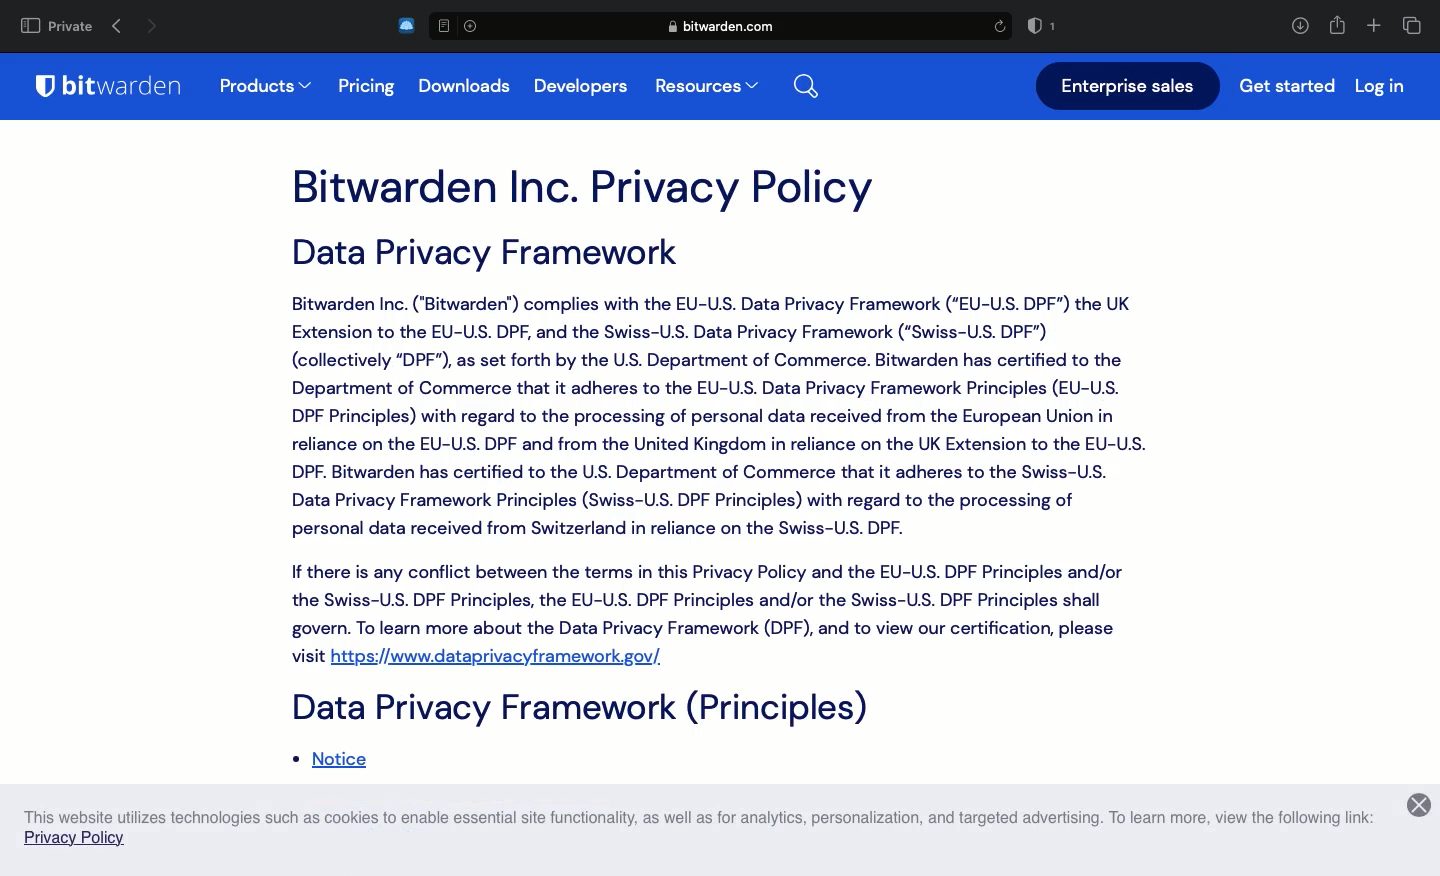  What do you see at coordinates (1338, 26) in the screenshot?
I see `Share` at bounding box center [1338, 26].